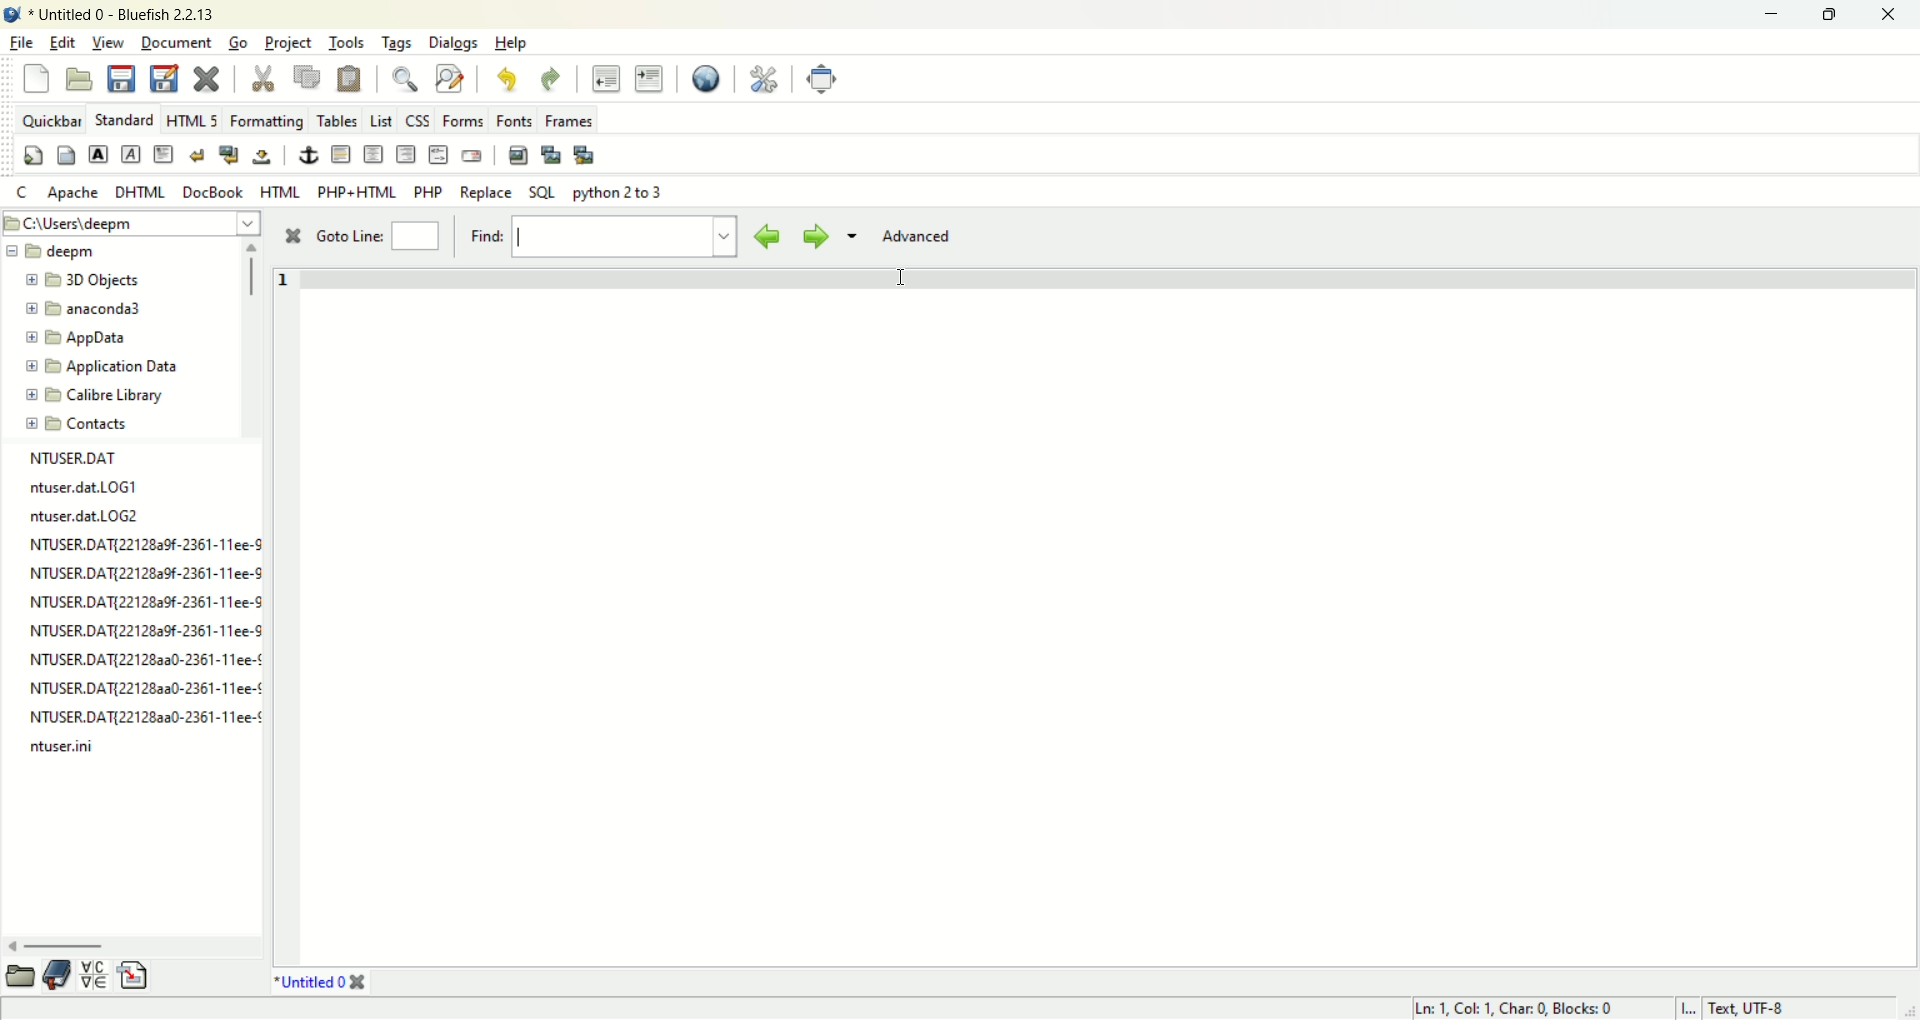 This screenshot has width=1920, height=1020. Describe the element at coordinates (431, 189) in the screenshot. I see `PHP` at that location.